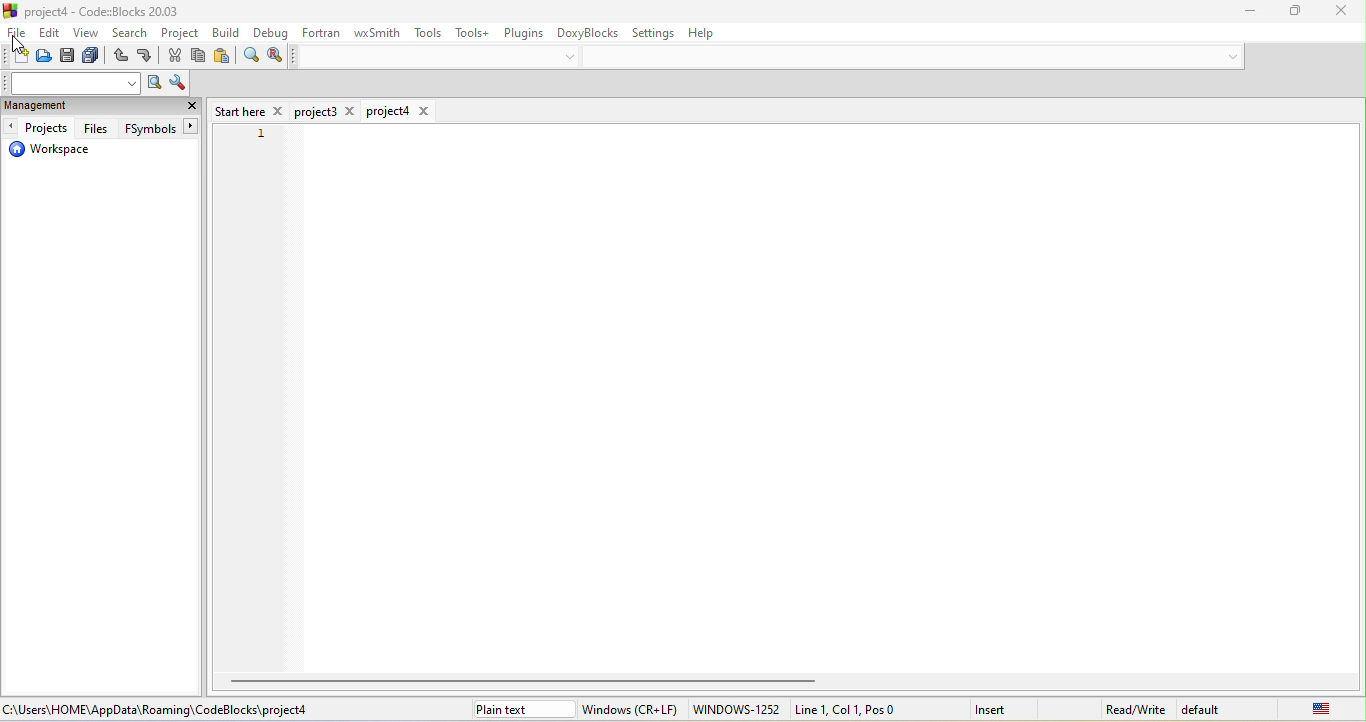 The height and width of the screenshot is (722, 1366). Describe the element at coordinates (181, 34) in the screenshot. I see `project` at that location.